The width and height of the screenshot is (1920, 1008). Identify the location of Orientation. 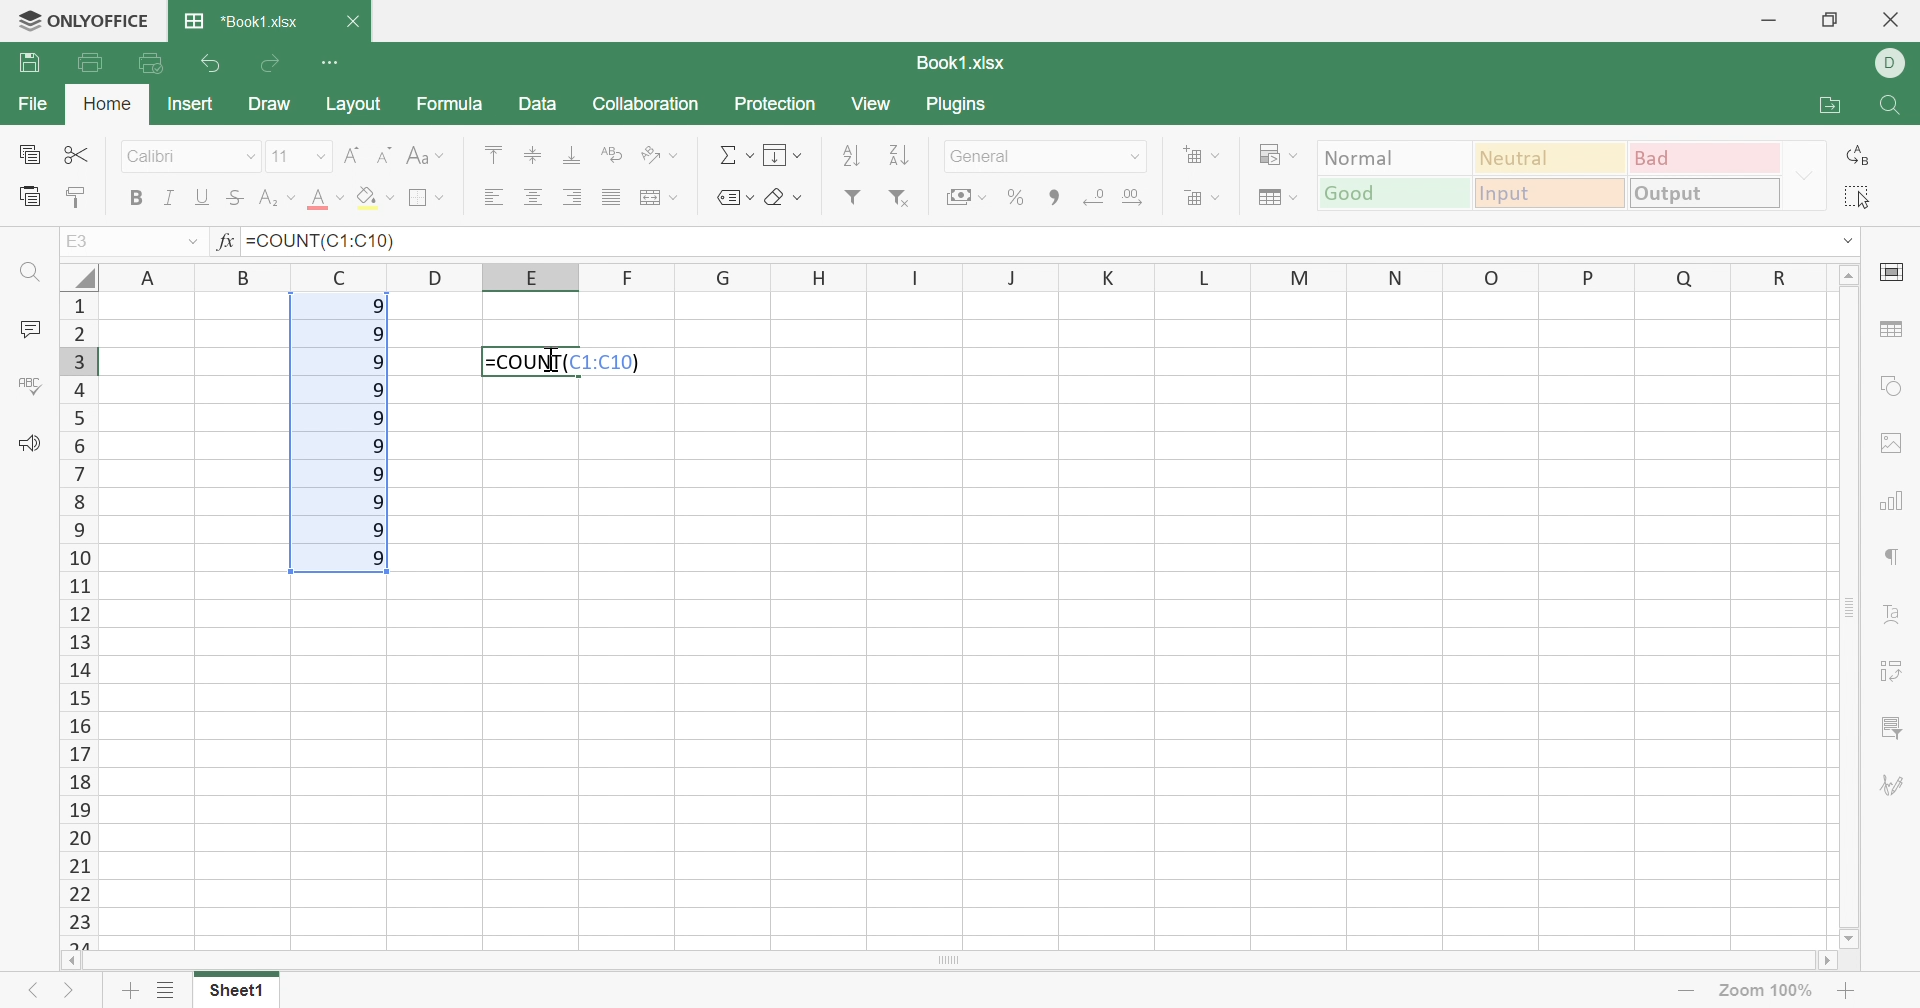
(658, 152).